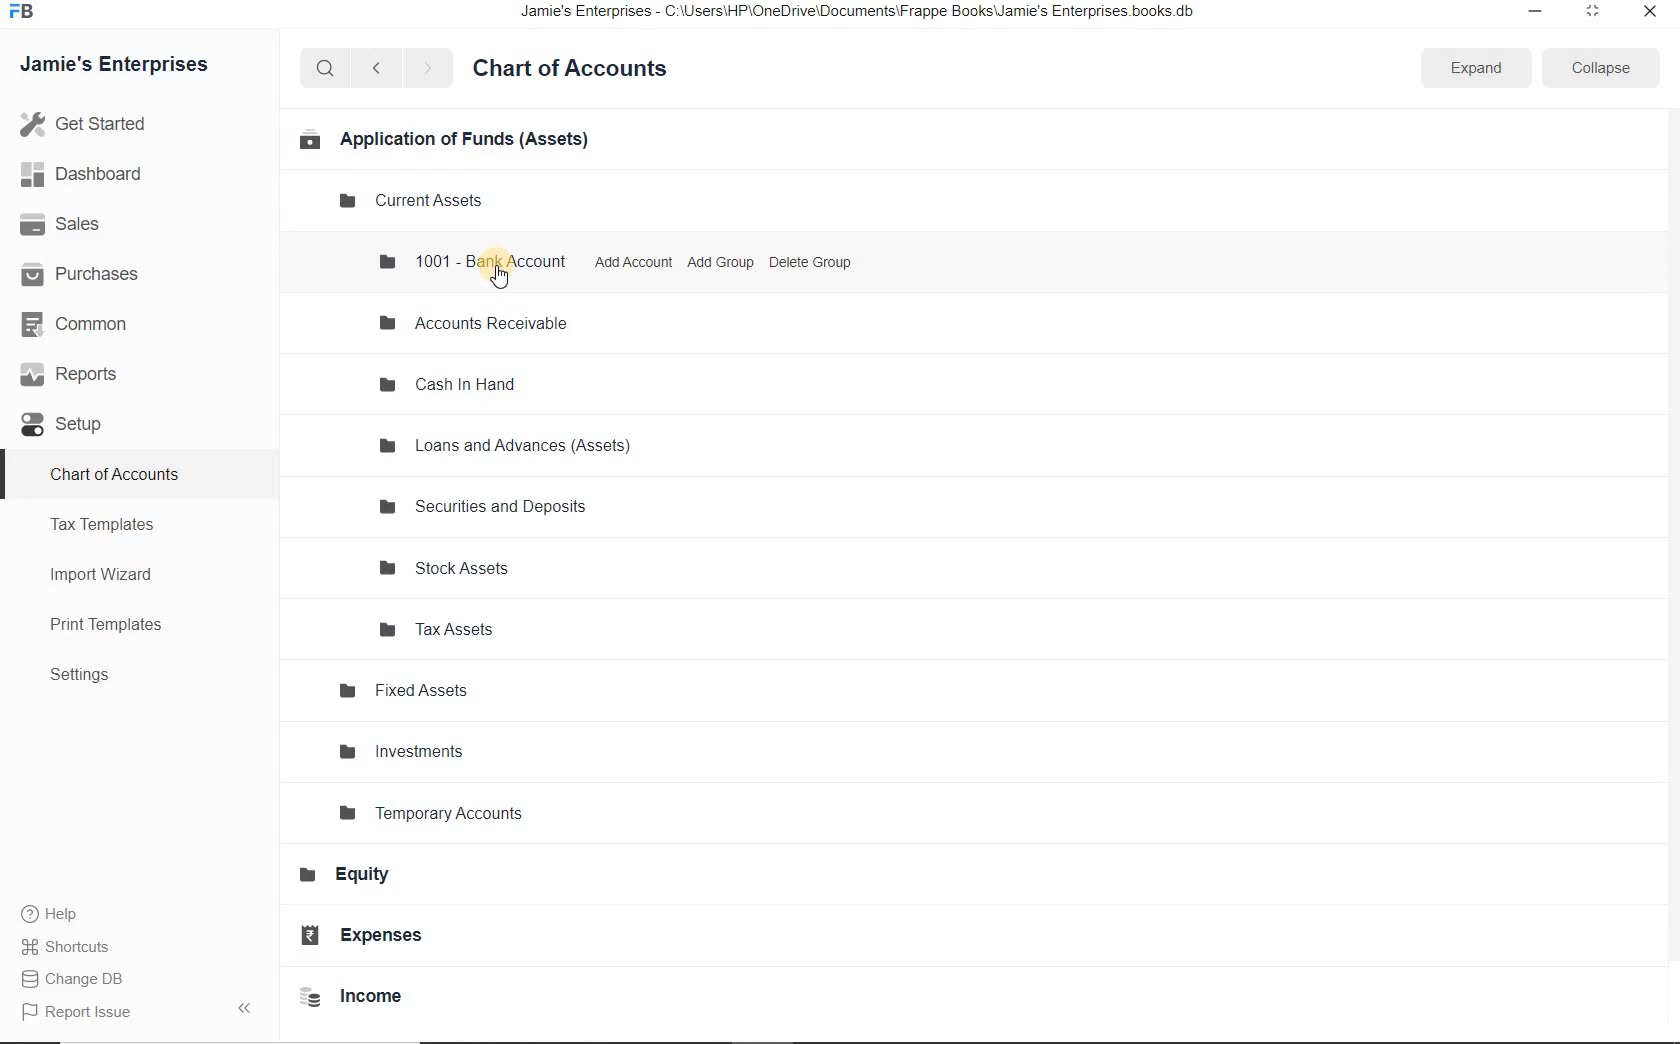 The height and width of the screenshot is (1044, 1680). I want to click on expand, so click(1474, 69).